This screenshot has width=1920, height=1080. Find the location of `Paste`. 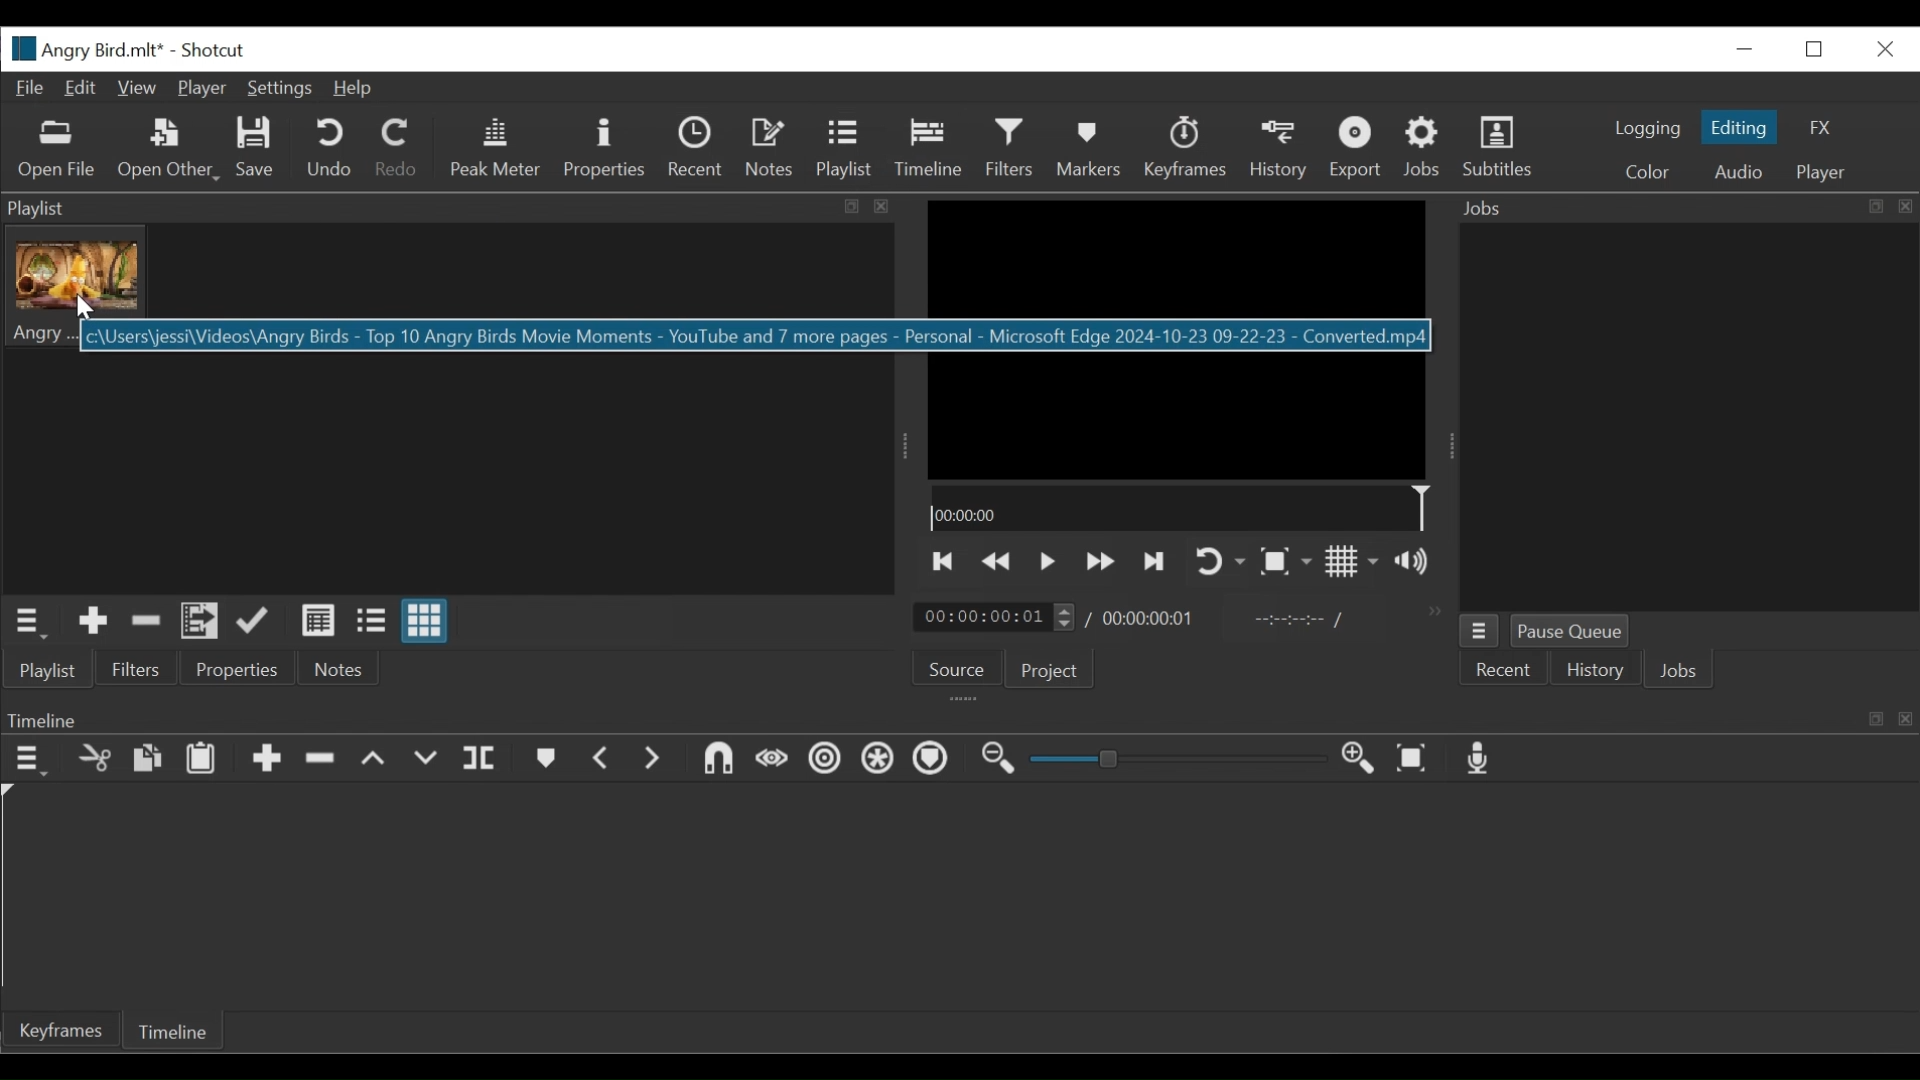

Paste is located at coordinates (201, 756).